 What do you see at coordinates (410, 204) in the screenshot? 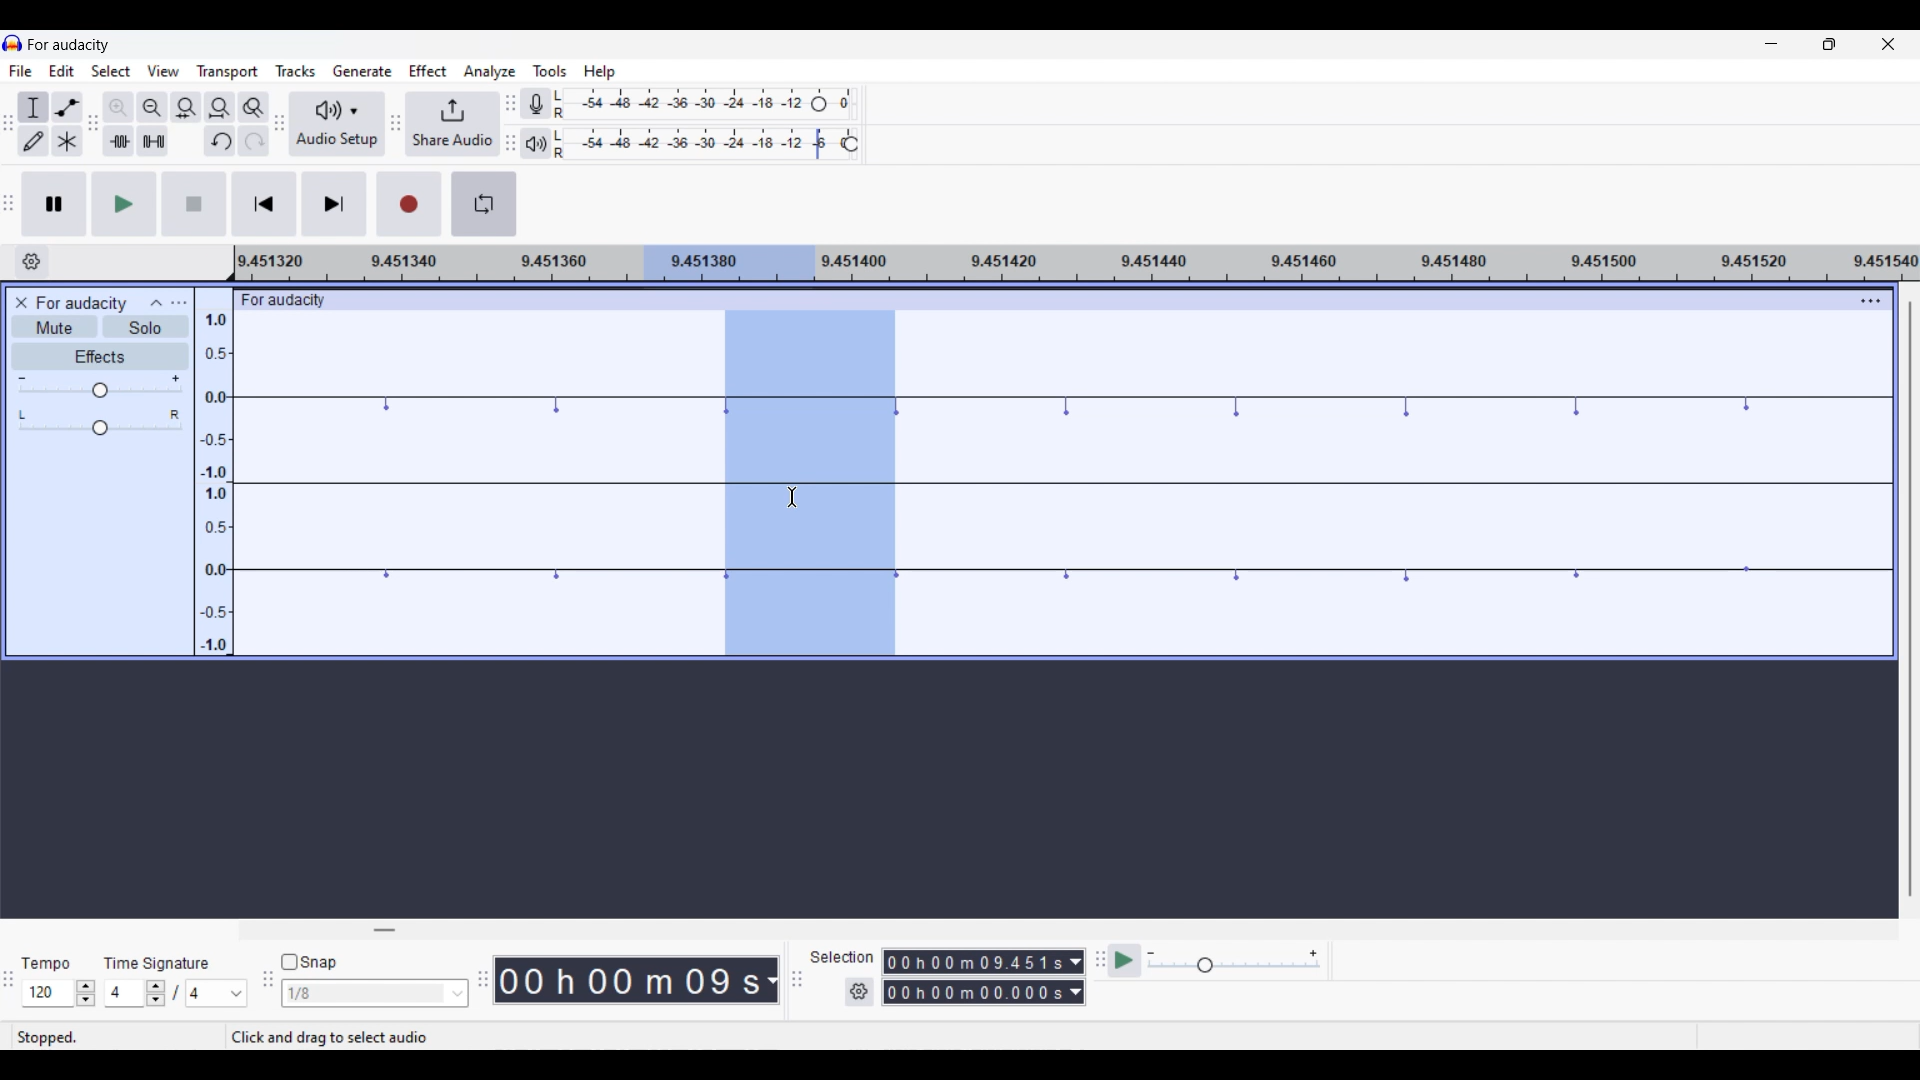
I see `Record/Record new track` at bounding box center [410, 204].